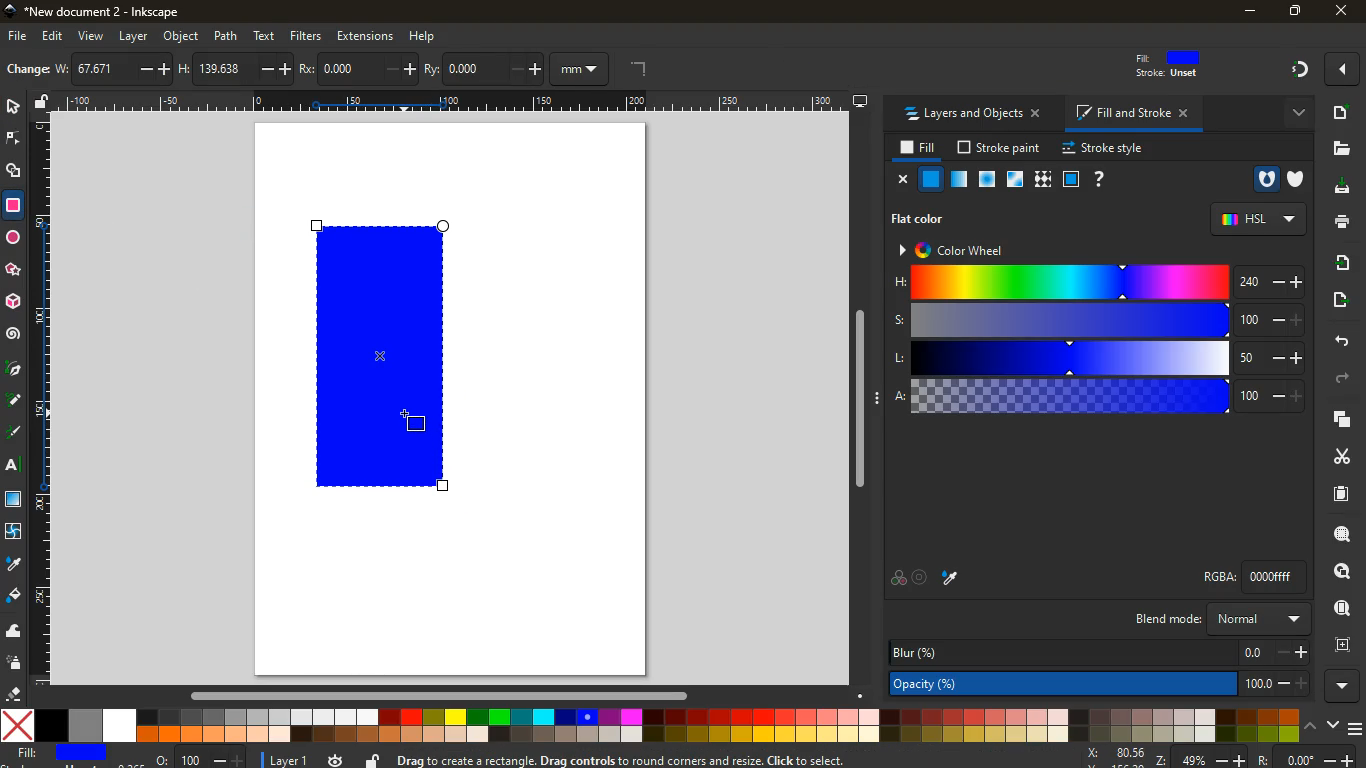 The height and width of the screenshot is (768, 1366). I want to click on receive, so click(1339, 264).